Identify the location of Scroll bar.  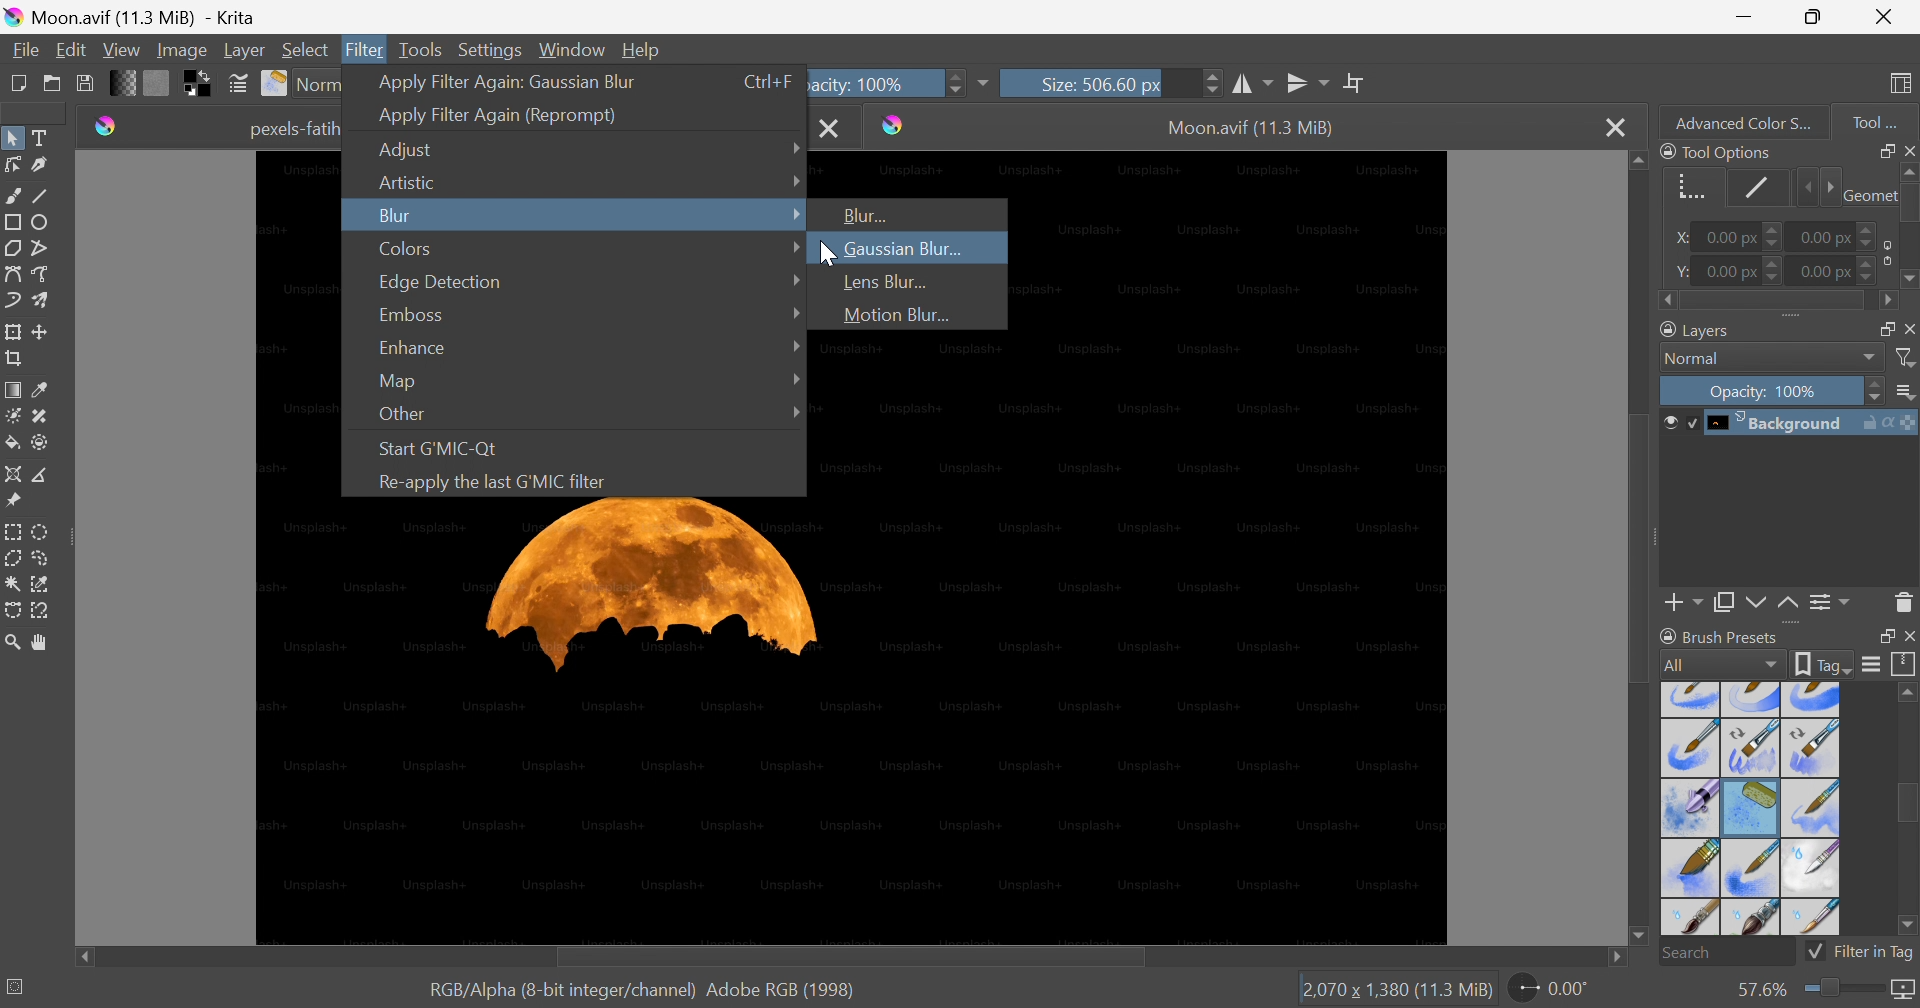
(1776, 302).